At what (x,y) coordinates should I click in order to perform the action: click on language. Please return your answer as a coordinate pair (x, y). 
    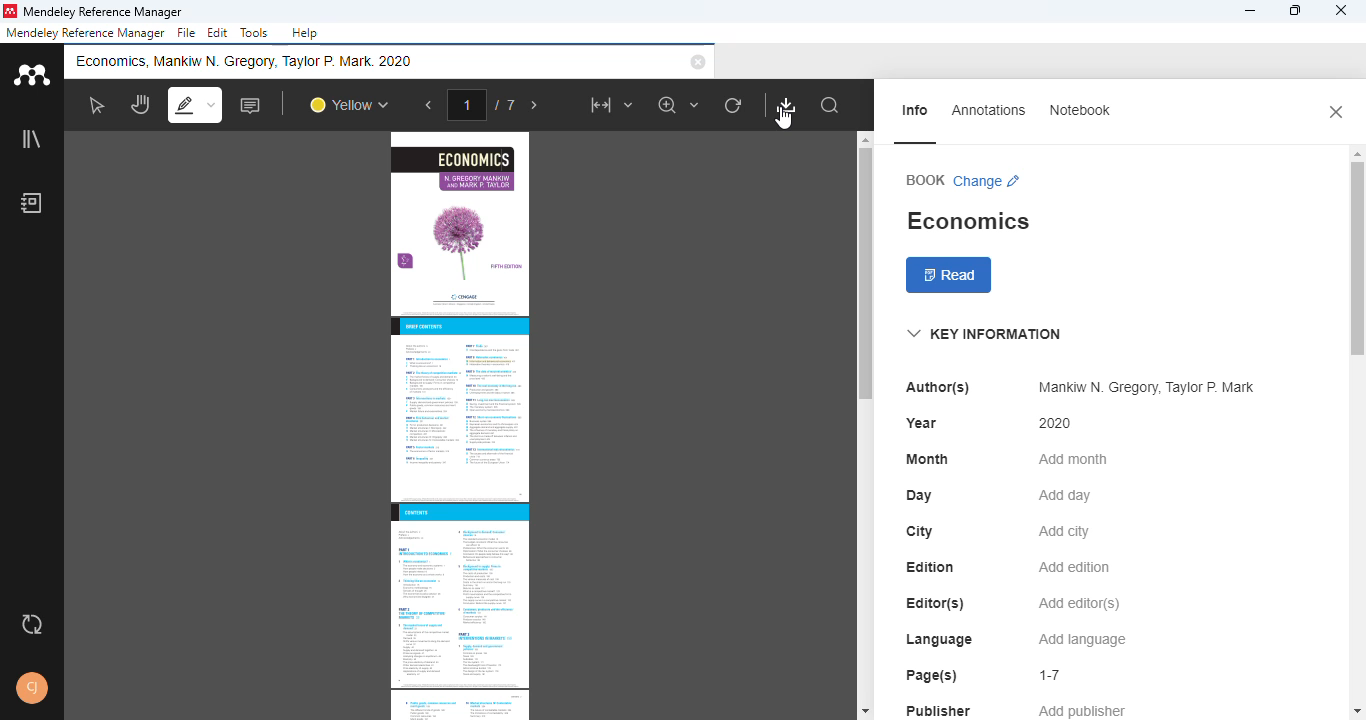
    Looking at the image, I should click on (938, 640).